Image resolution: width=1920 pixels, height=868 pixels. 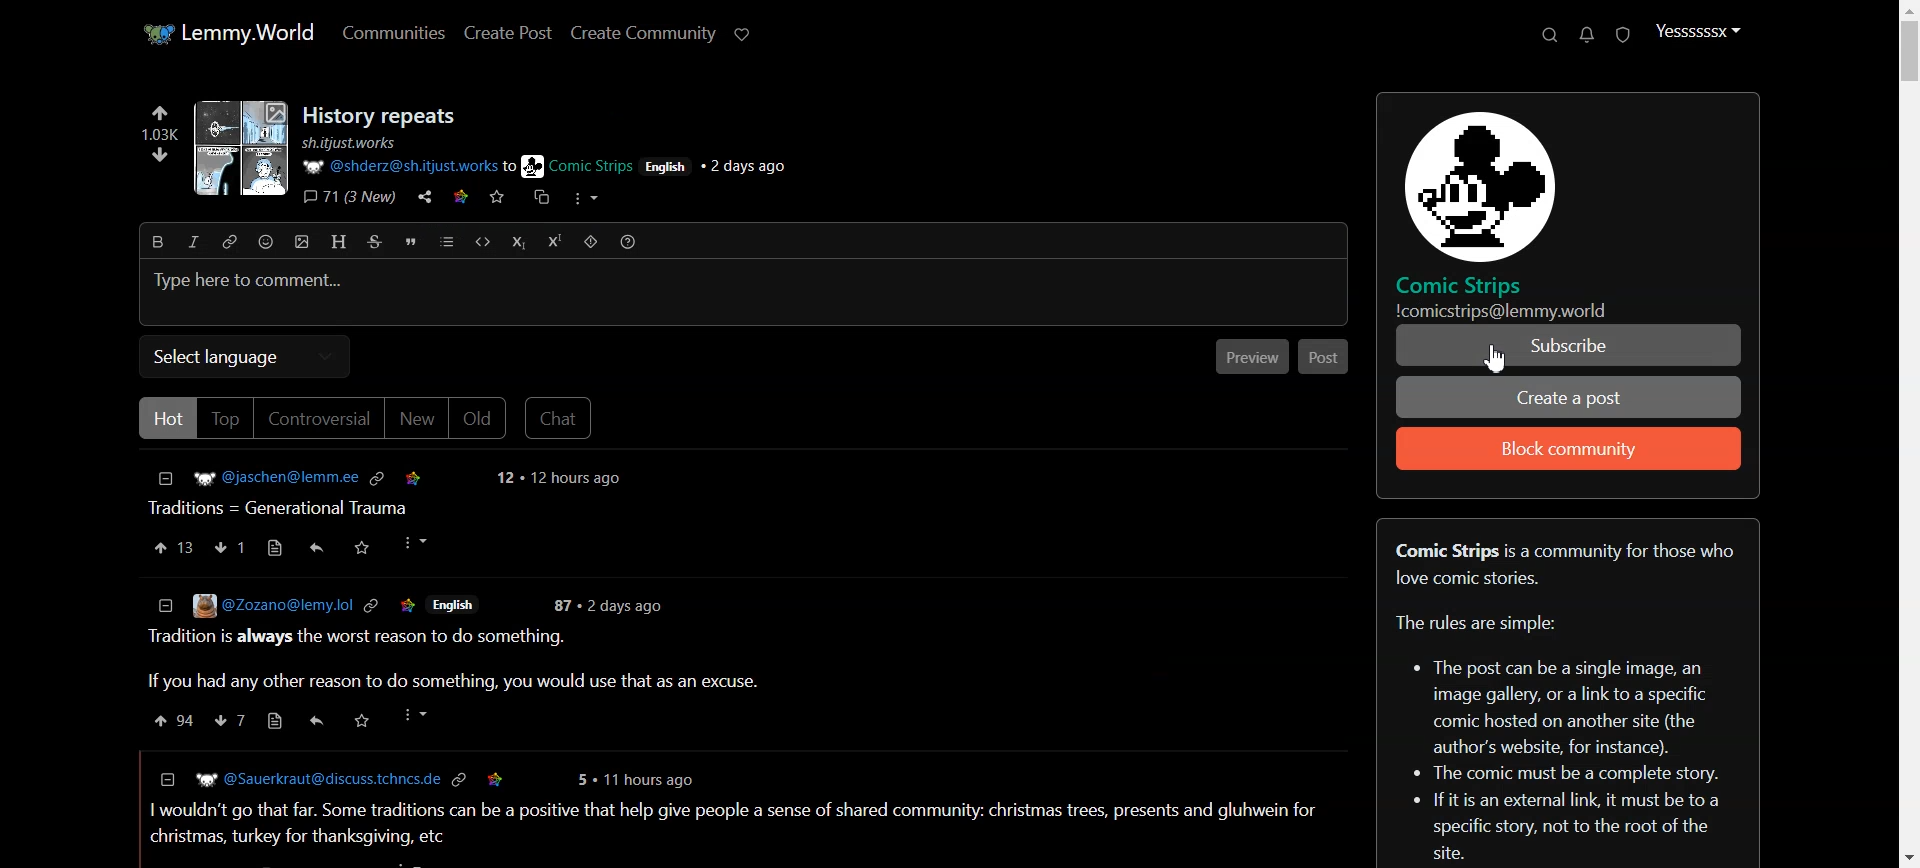 What do you see at coordinates (359, 719) in the screenshot?
I see `Save` at bounding box center [359, 719].